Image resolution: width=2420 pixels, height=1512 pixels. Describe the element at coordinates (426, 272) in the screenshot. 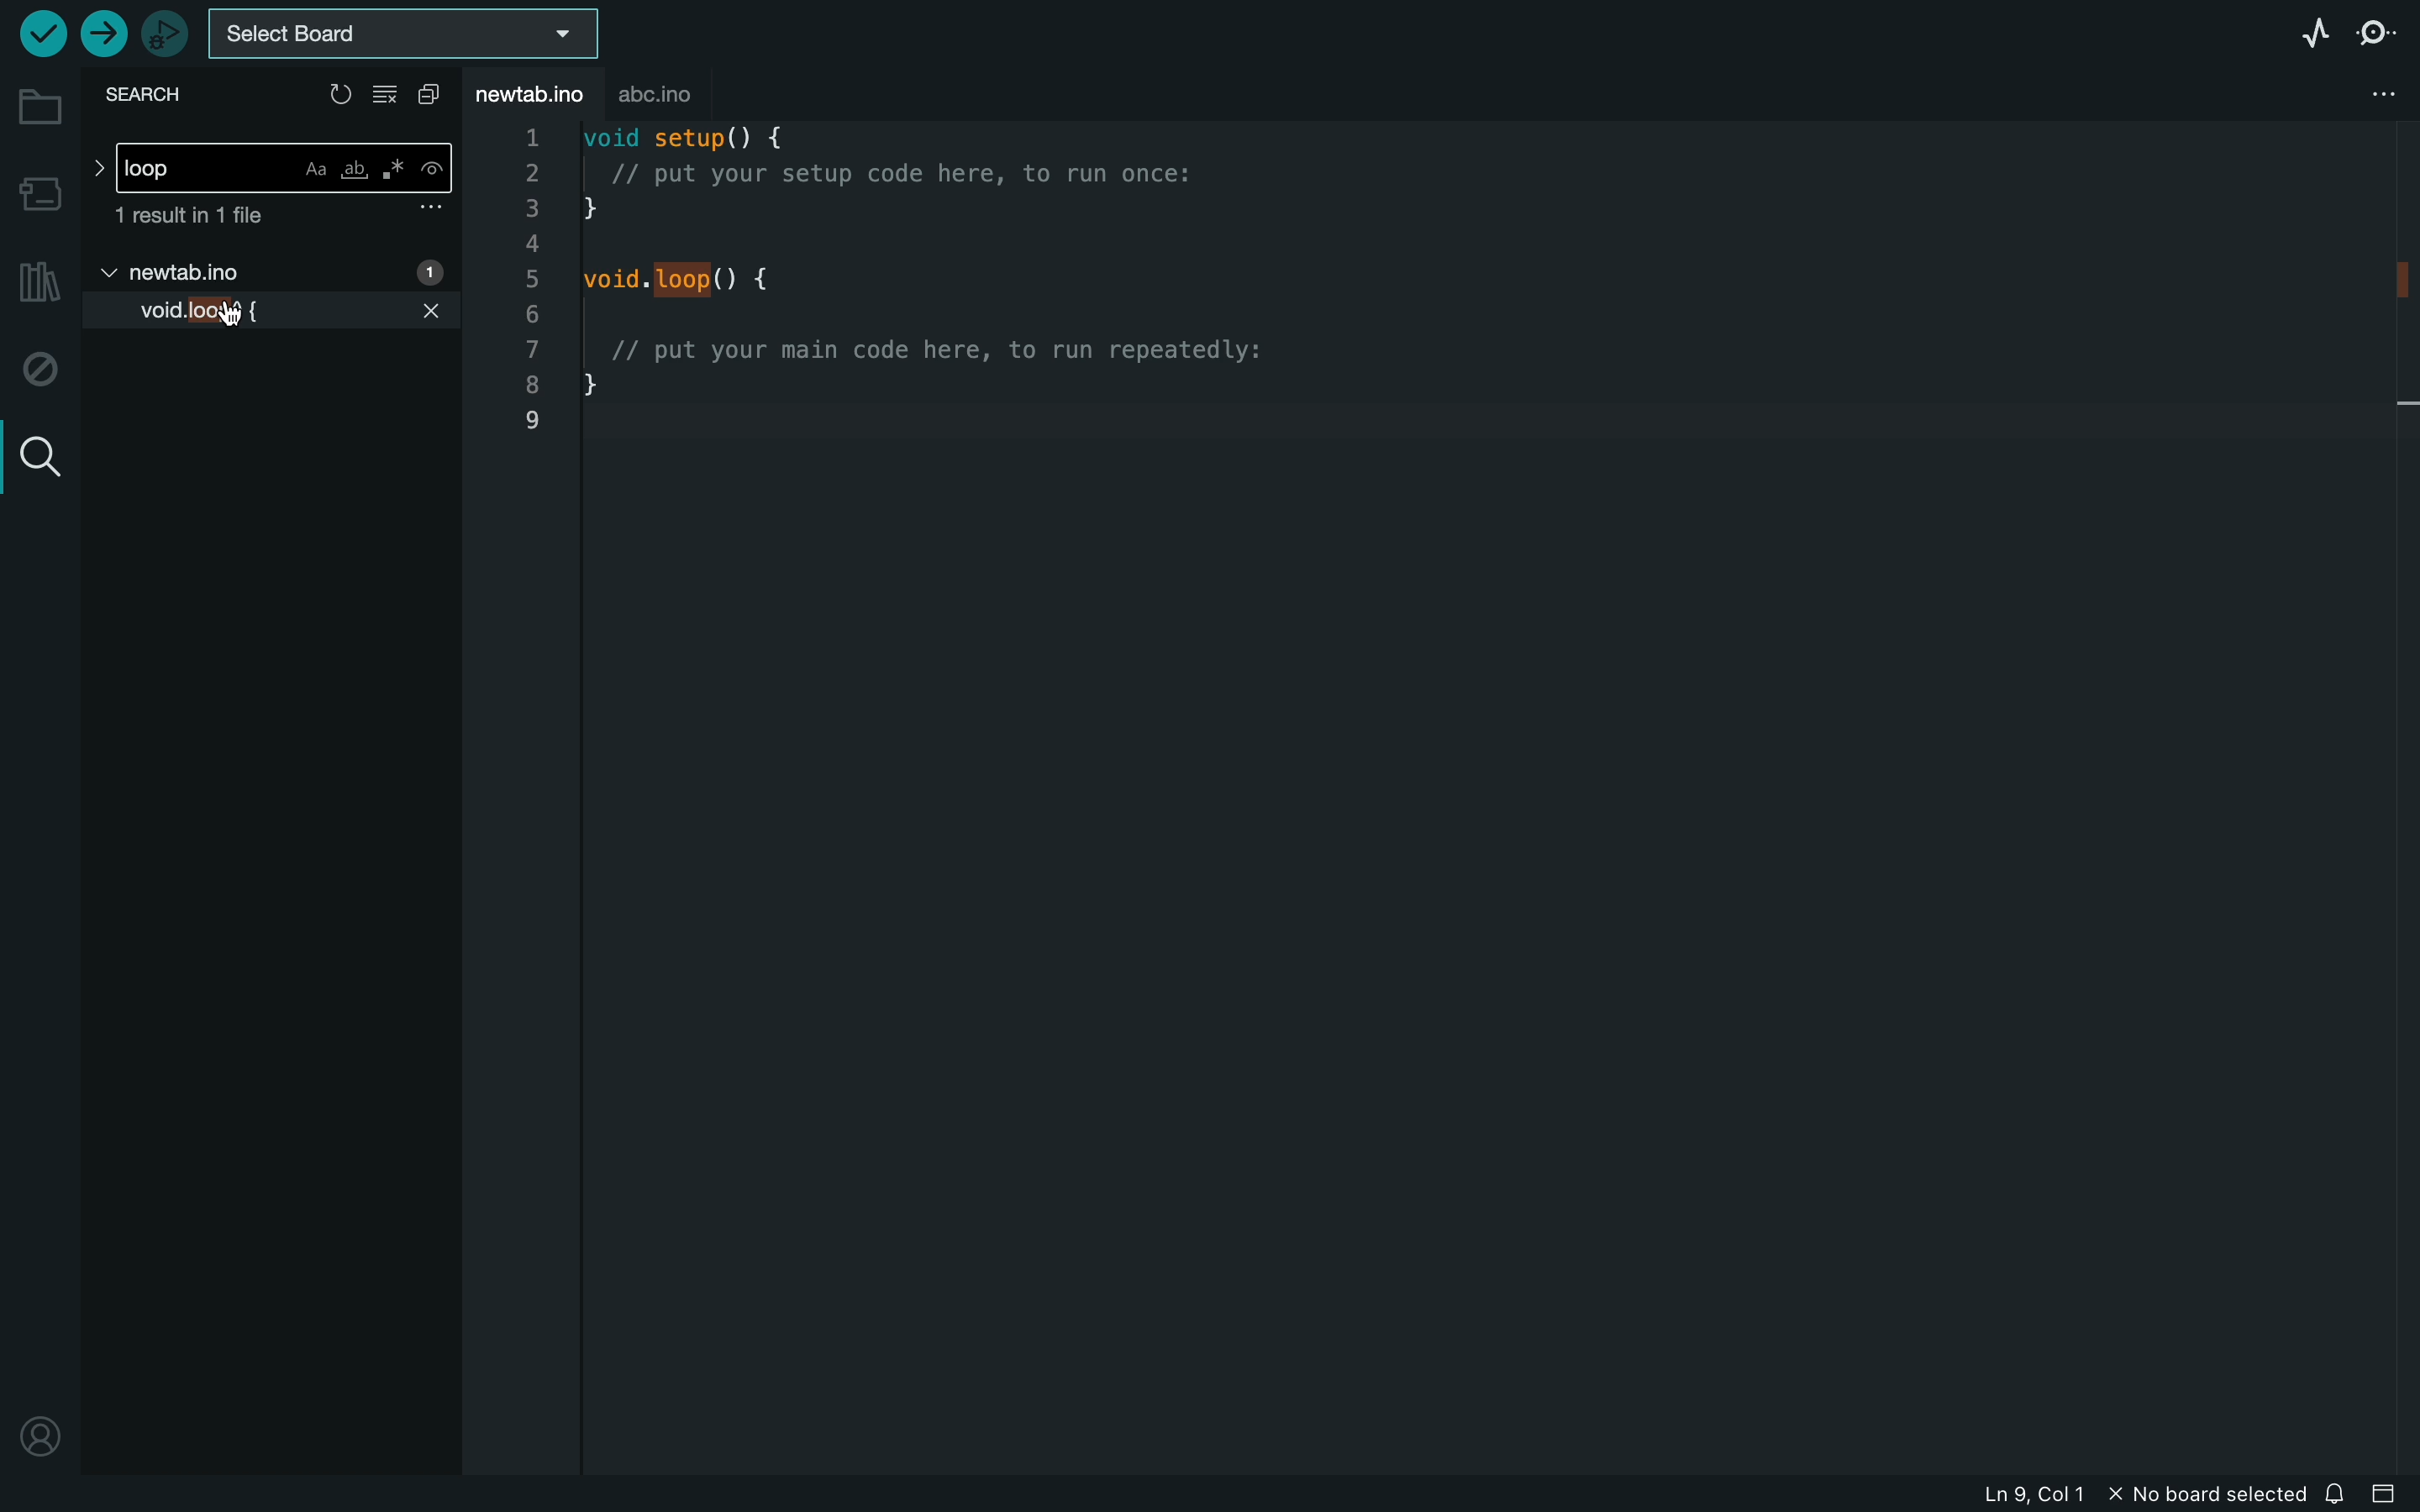

I see `no of accurances ` at that location.